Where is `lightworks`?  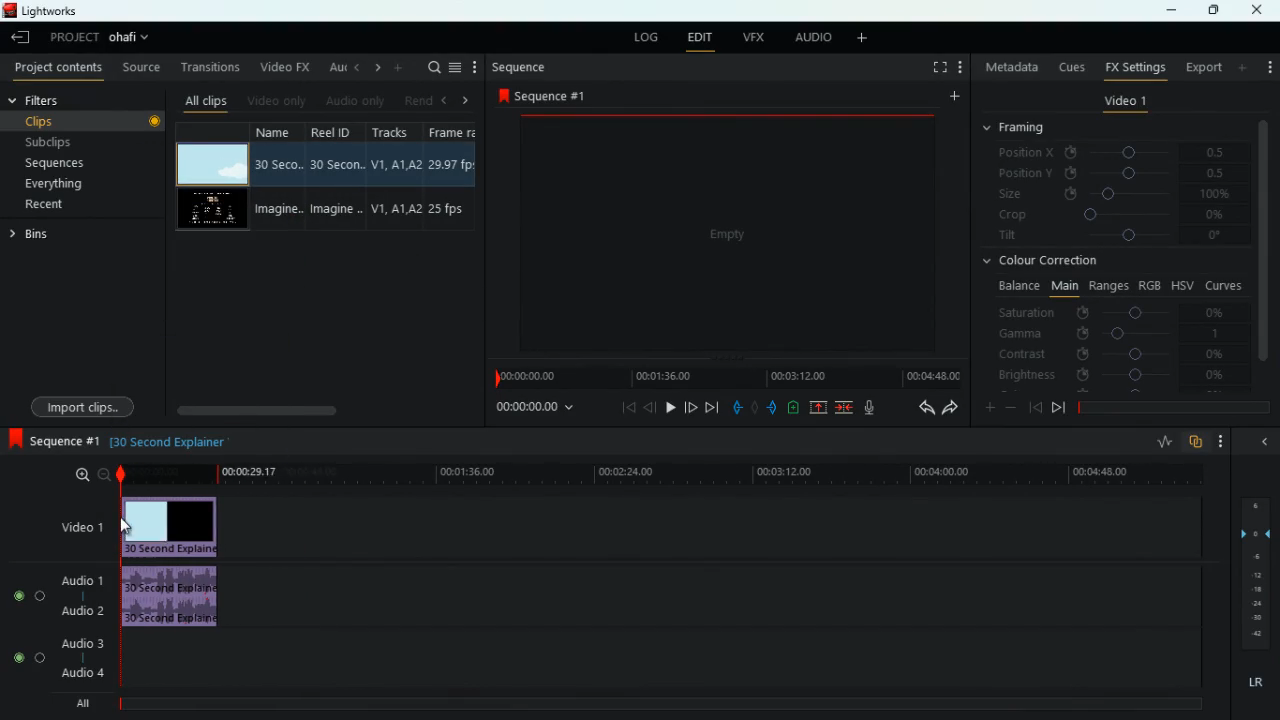 lightworks is located at coordinates (63, 10).